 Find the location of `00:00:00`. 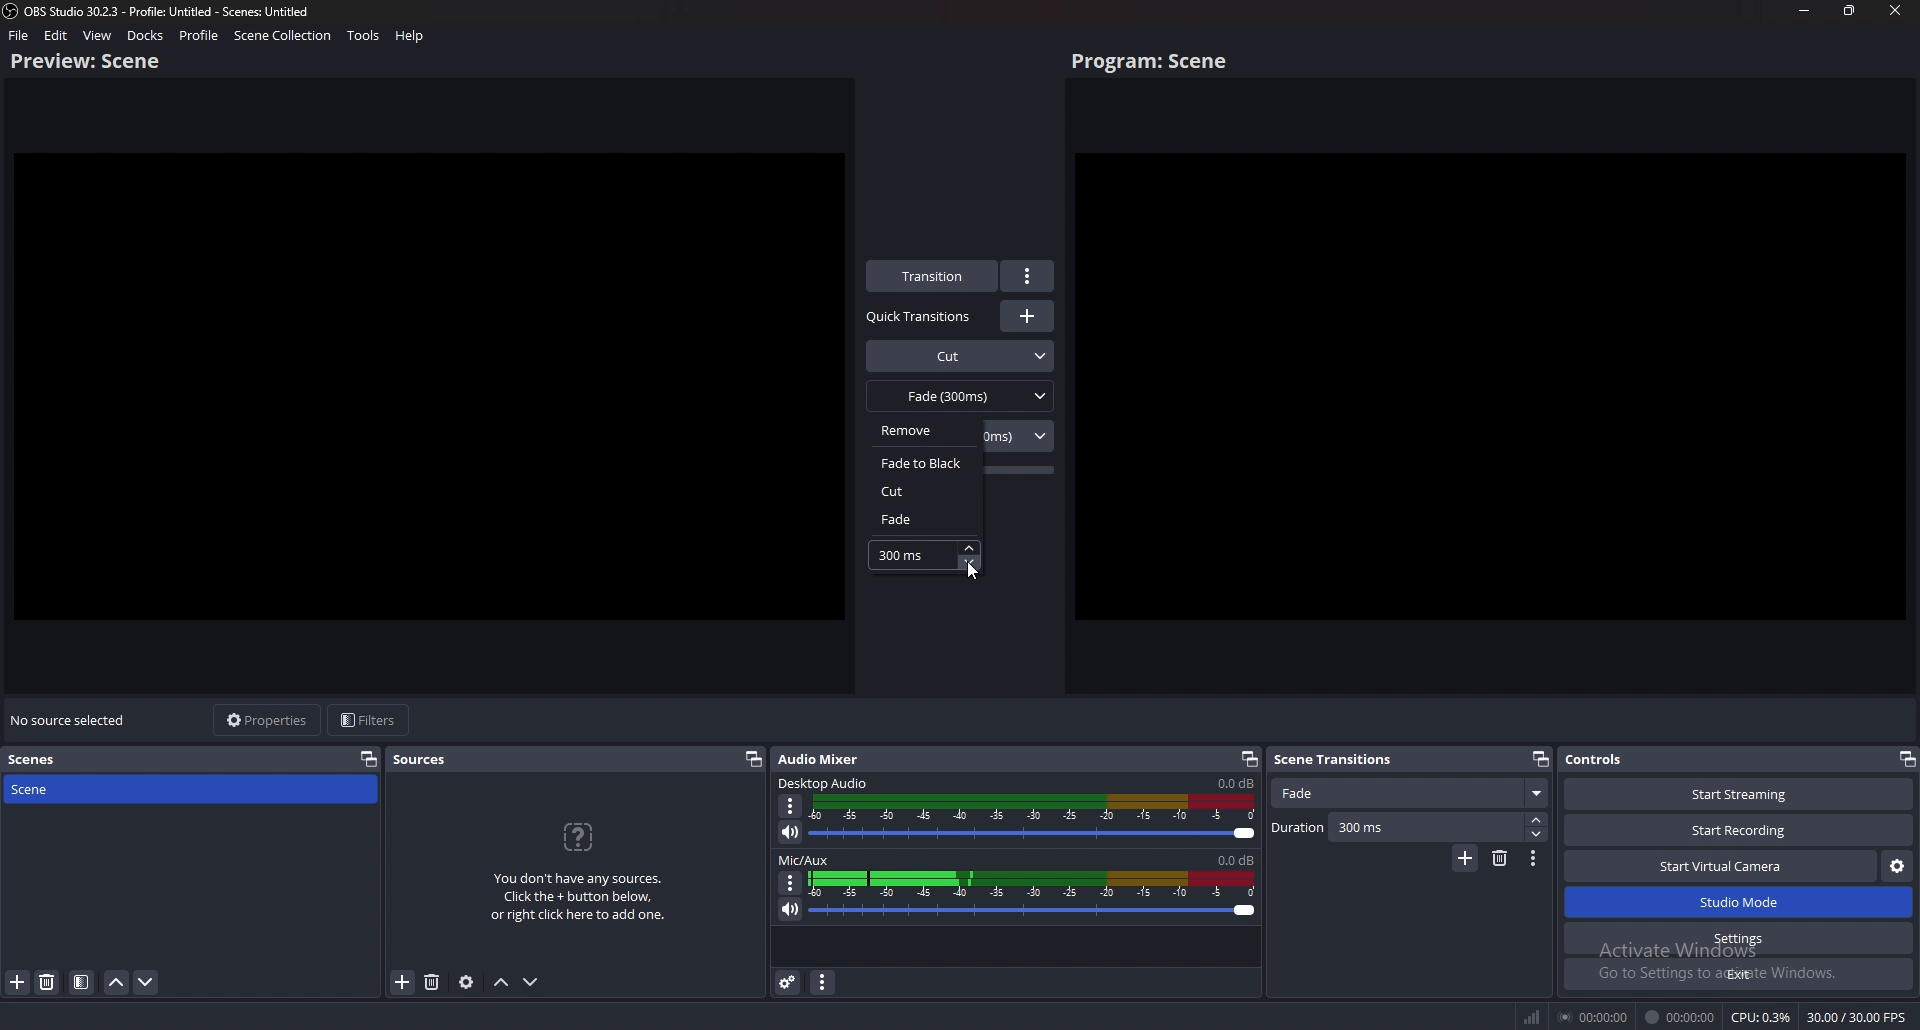

00:00:00 is located at coordinates (1591, 1018).